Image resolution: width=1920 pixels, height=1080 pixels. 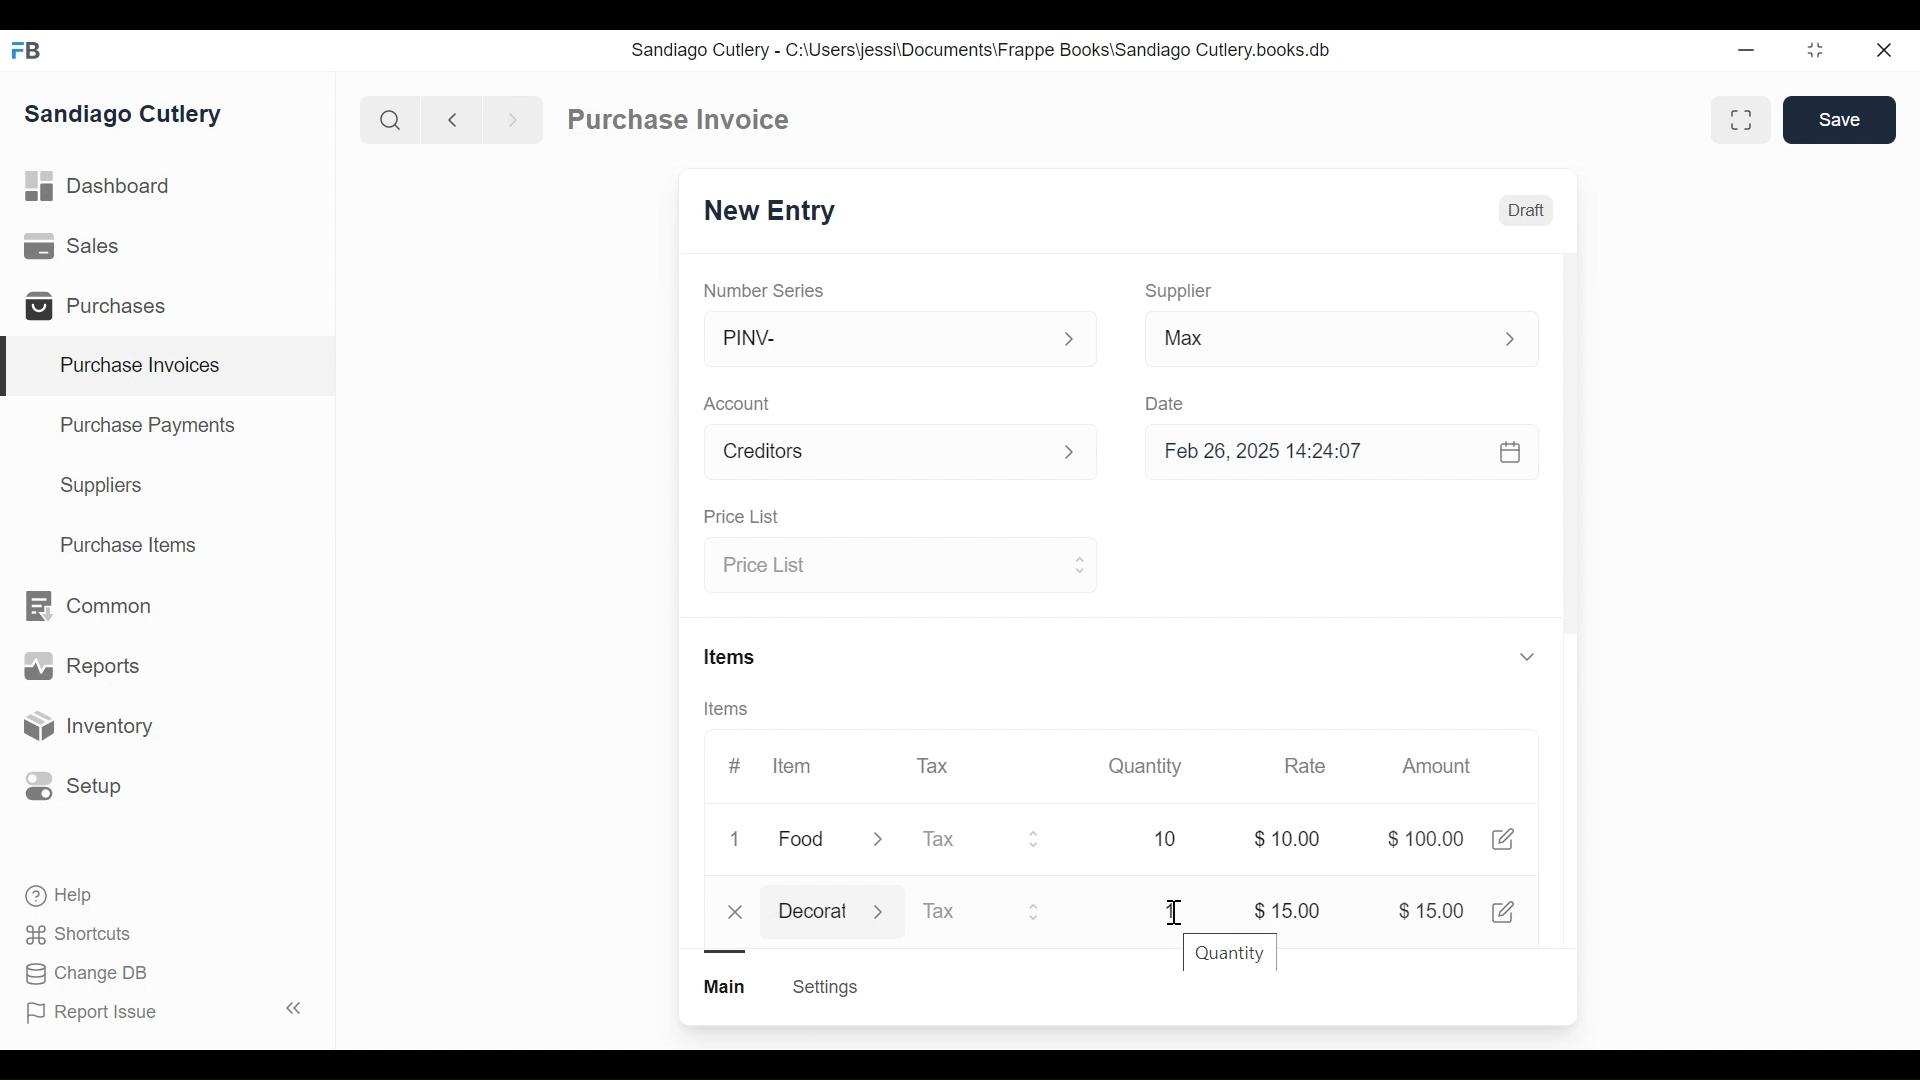 What do you see at coordinates (1078, 563) in the screenshot?
I see `Expand` at bounding box center [1078, 563].